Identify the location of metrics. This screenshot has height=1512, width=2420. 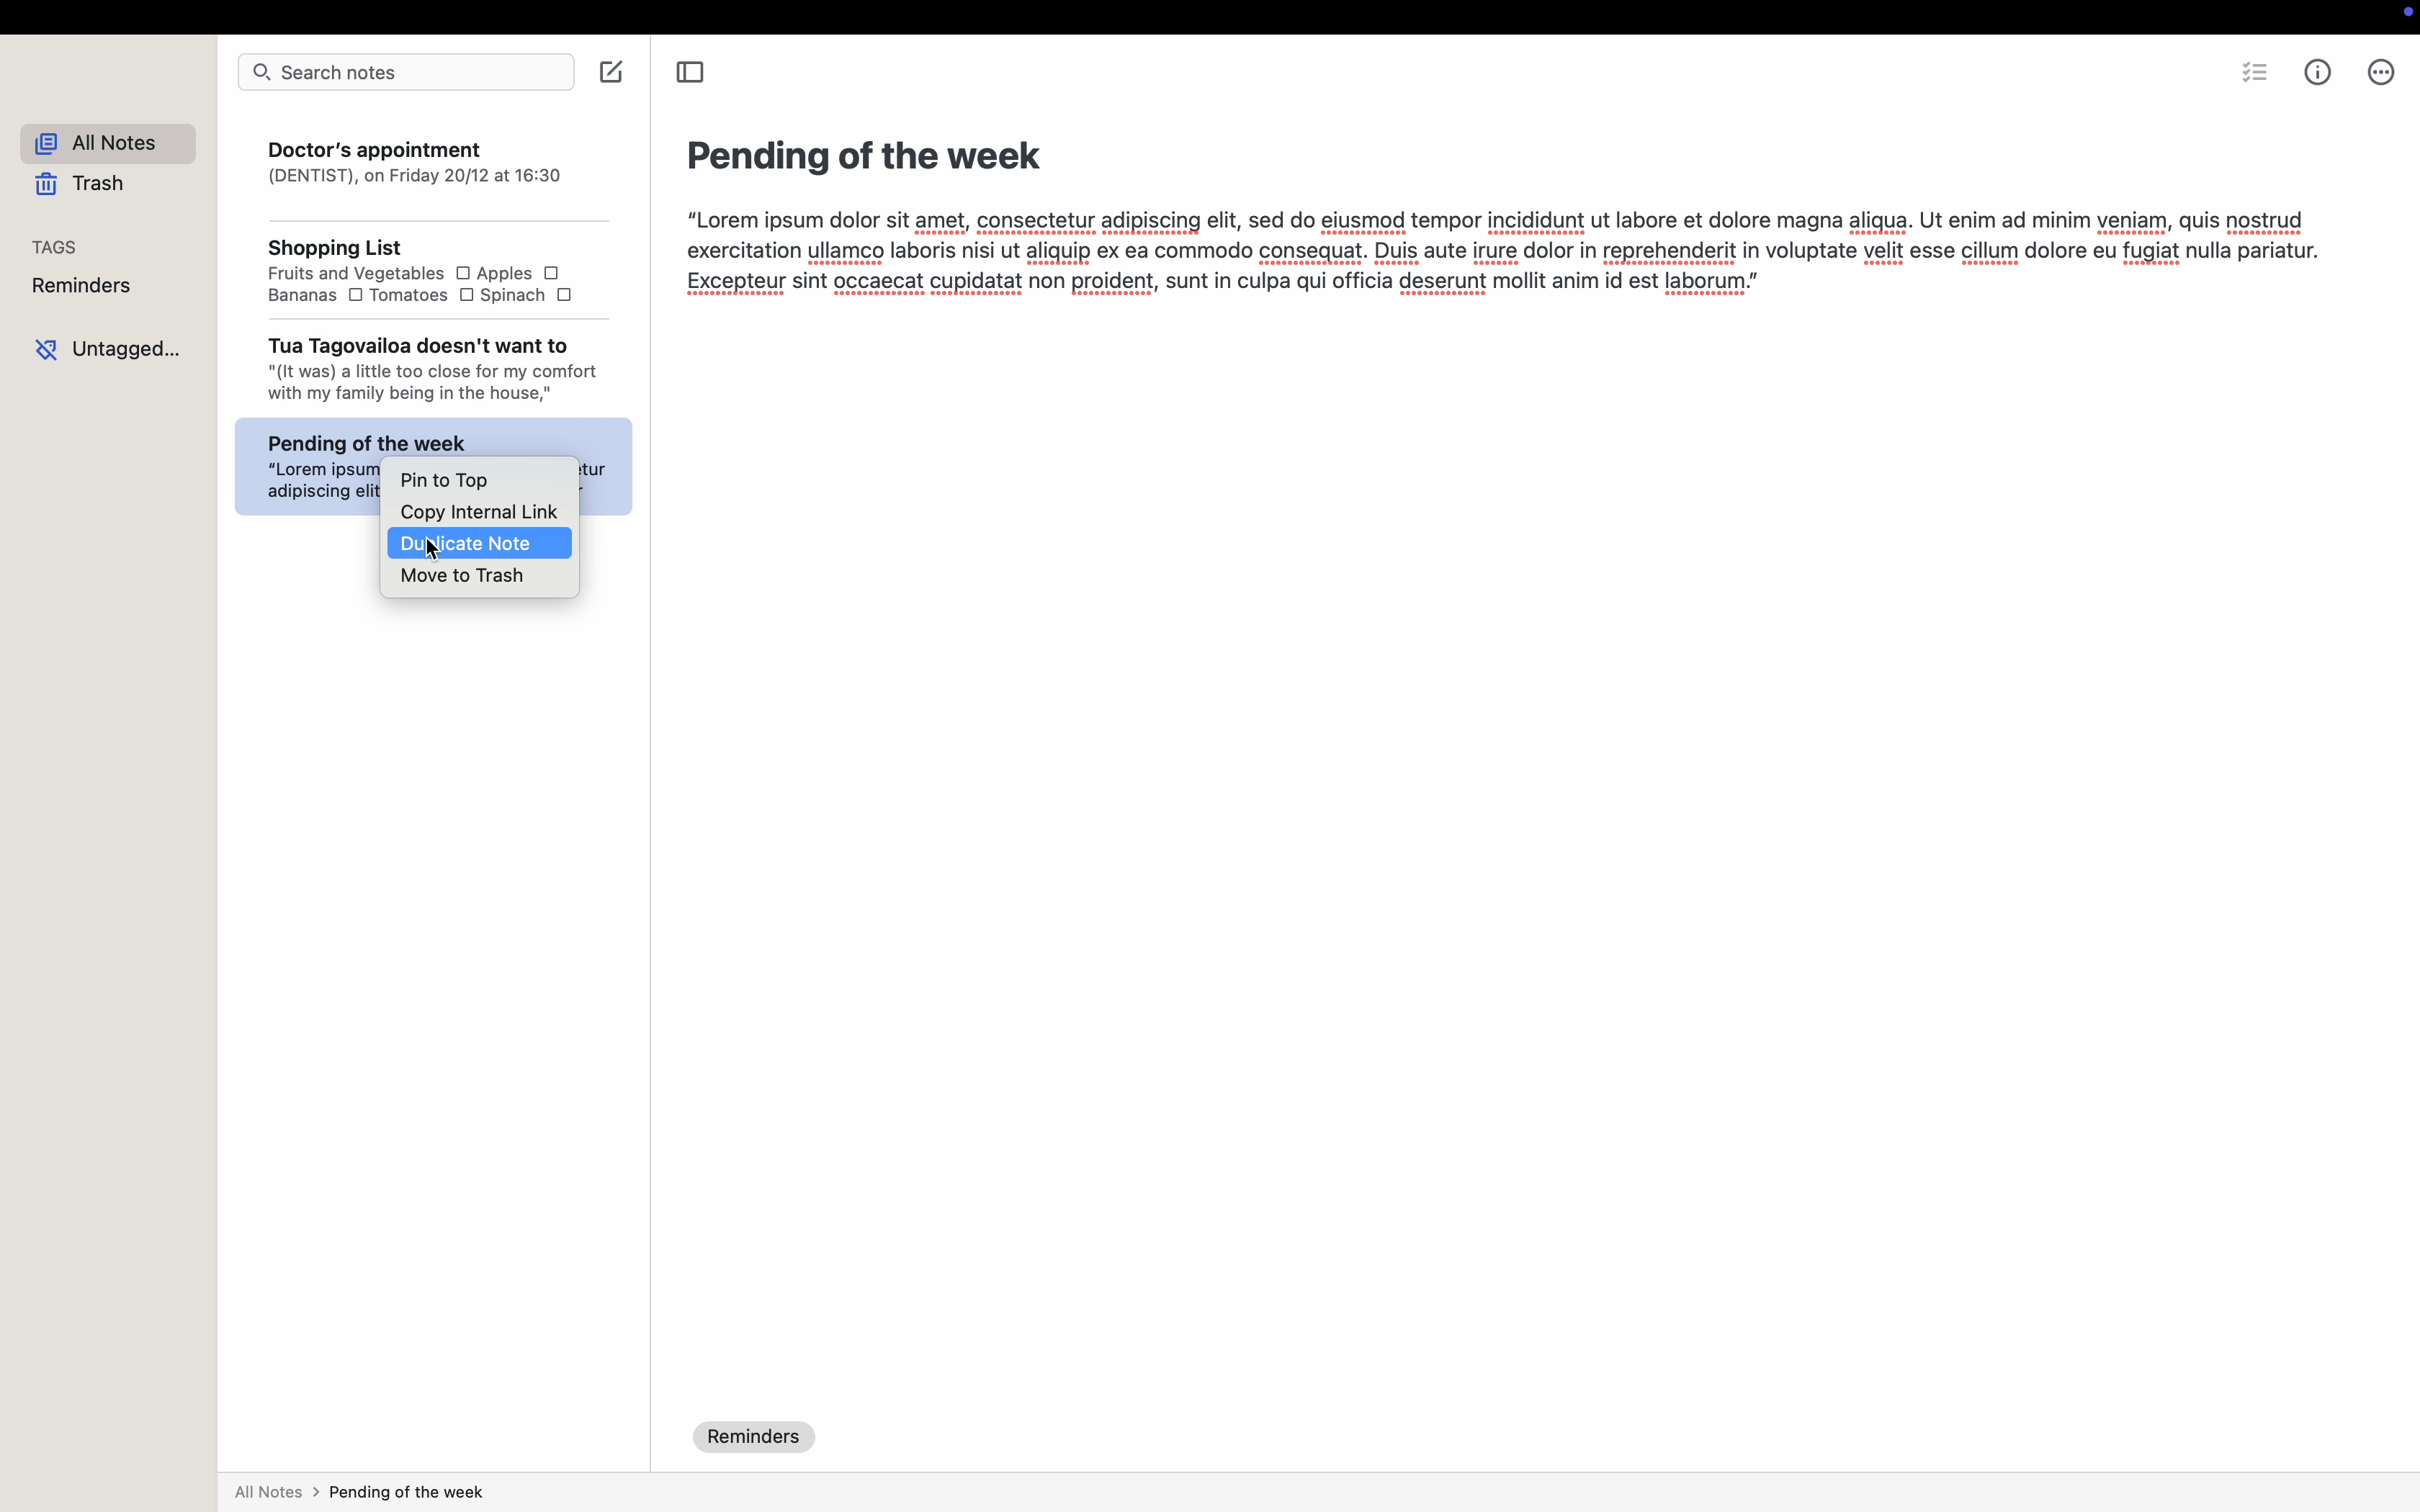
(2320, 73).